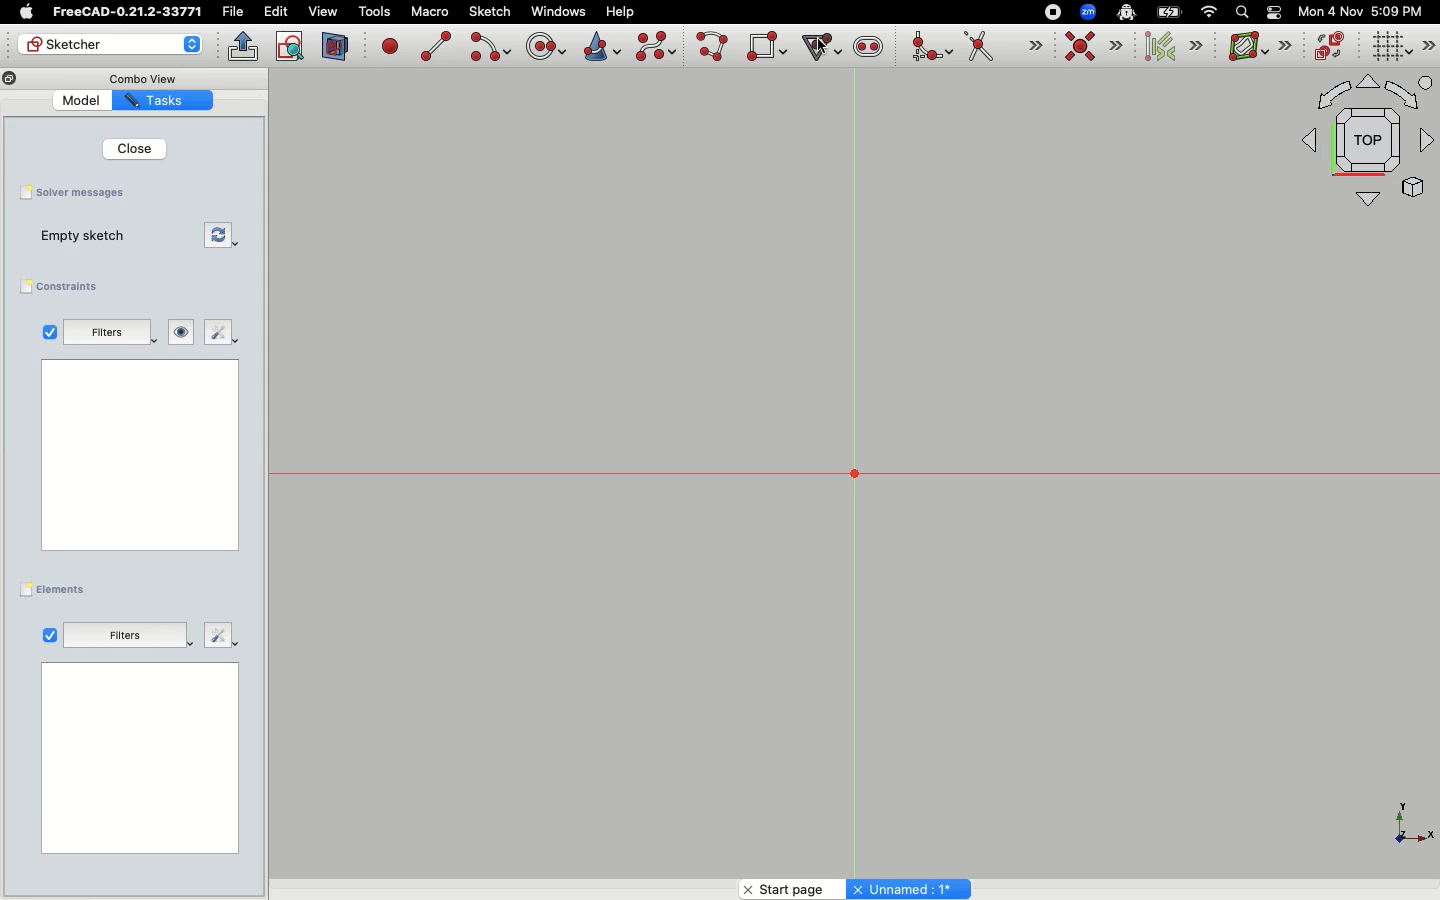  I want to click on Battery, so click(1170, 11).